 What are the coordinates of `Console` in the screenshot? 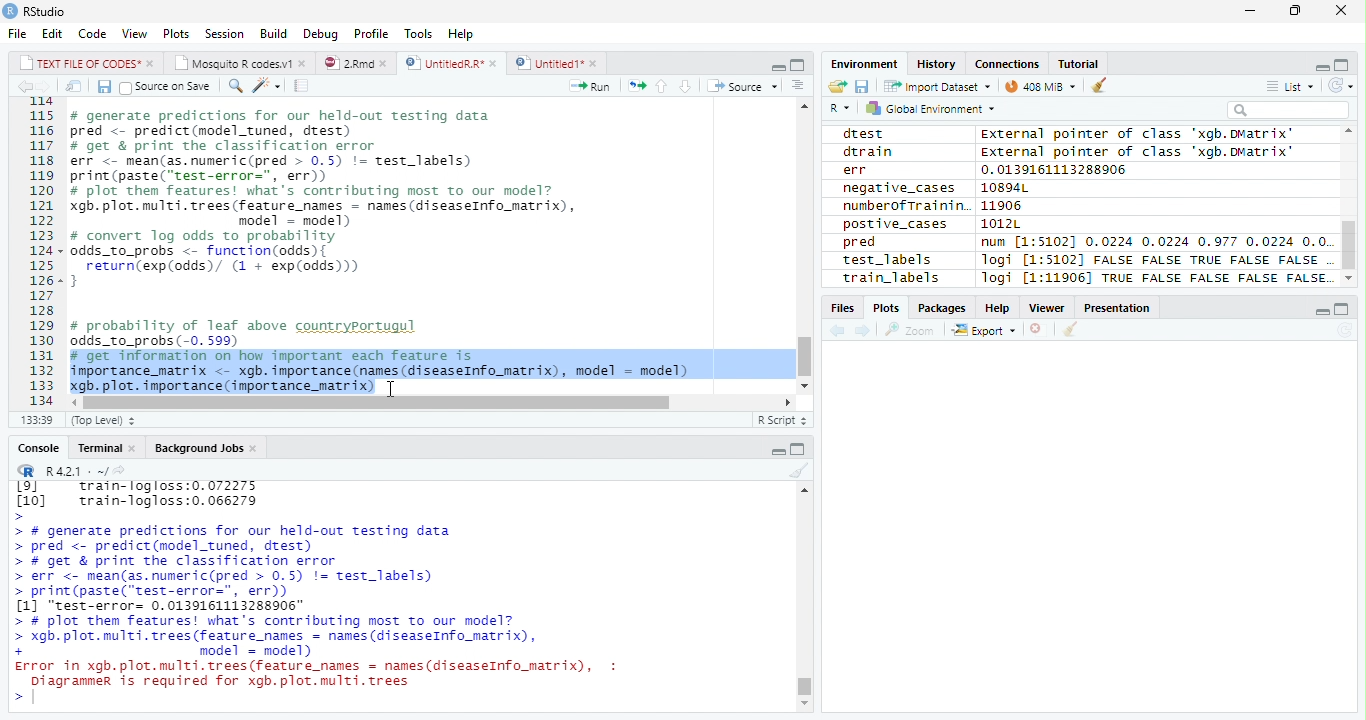 It's located at (39, 447).